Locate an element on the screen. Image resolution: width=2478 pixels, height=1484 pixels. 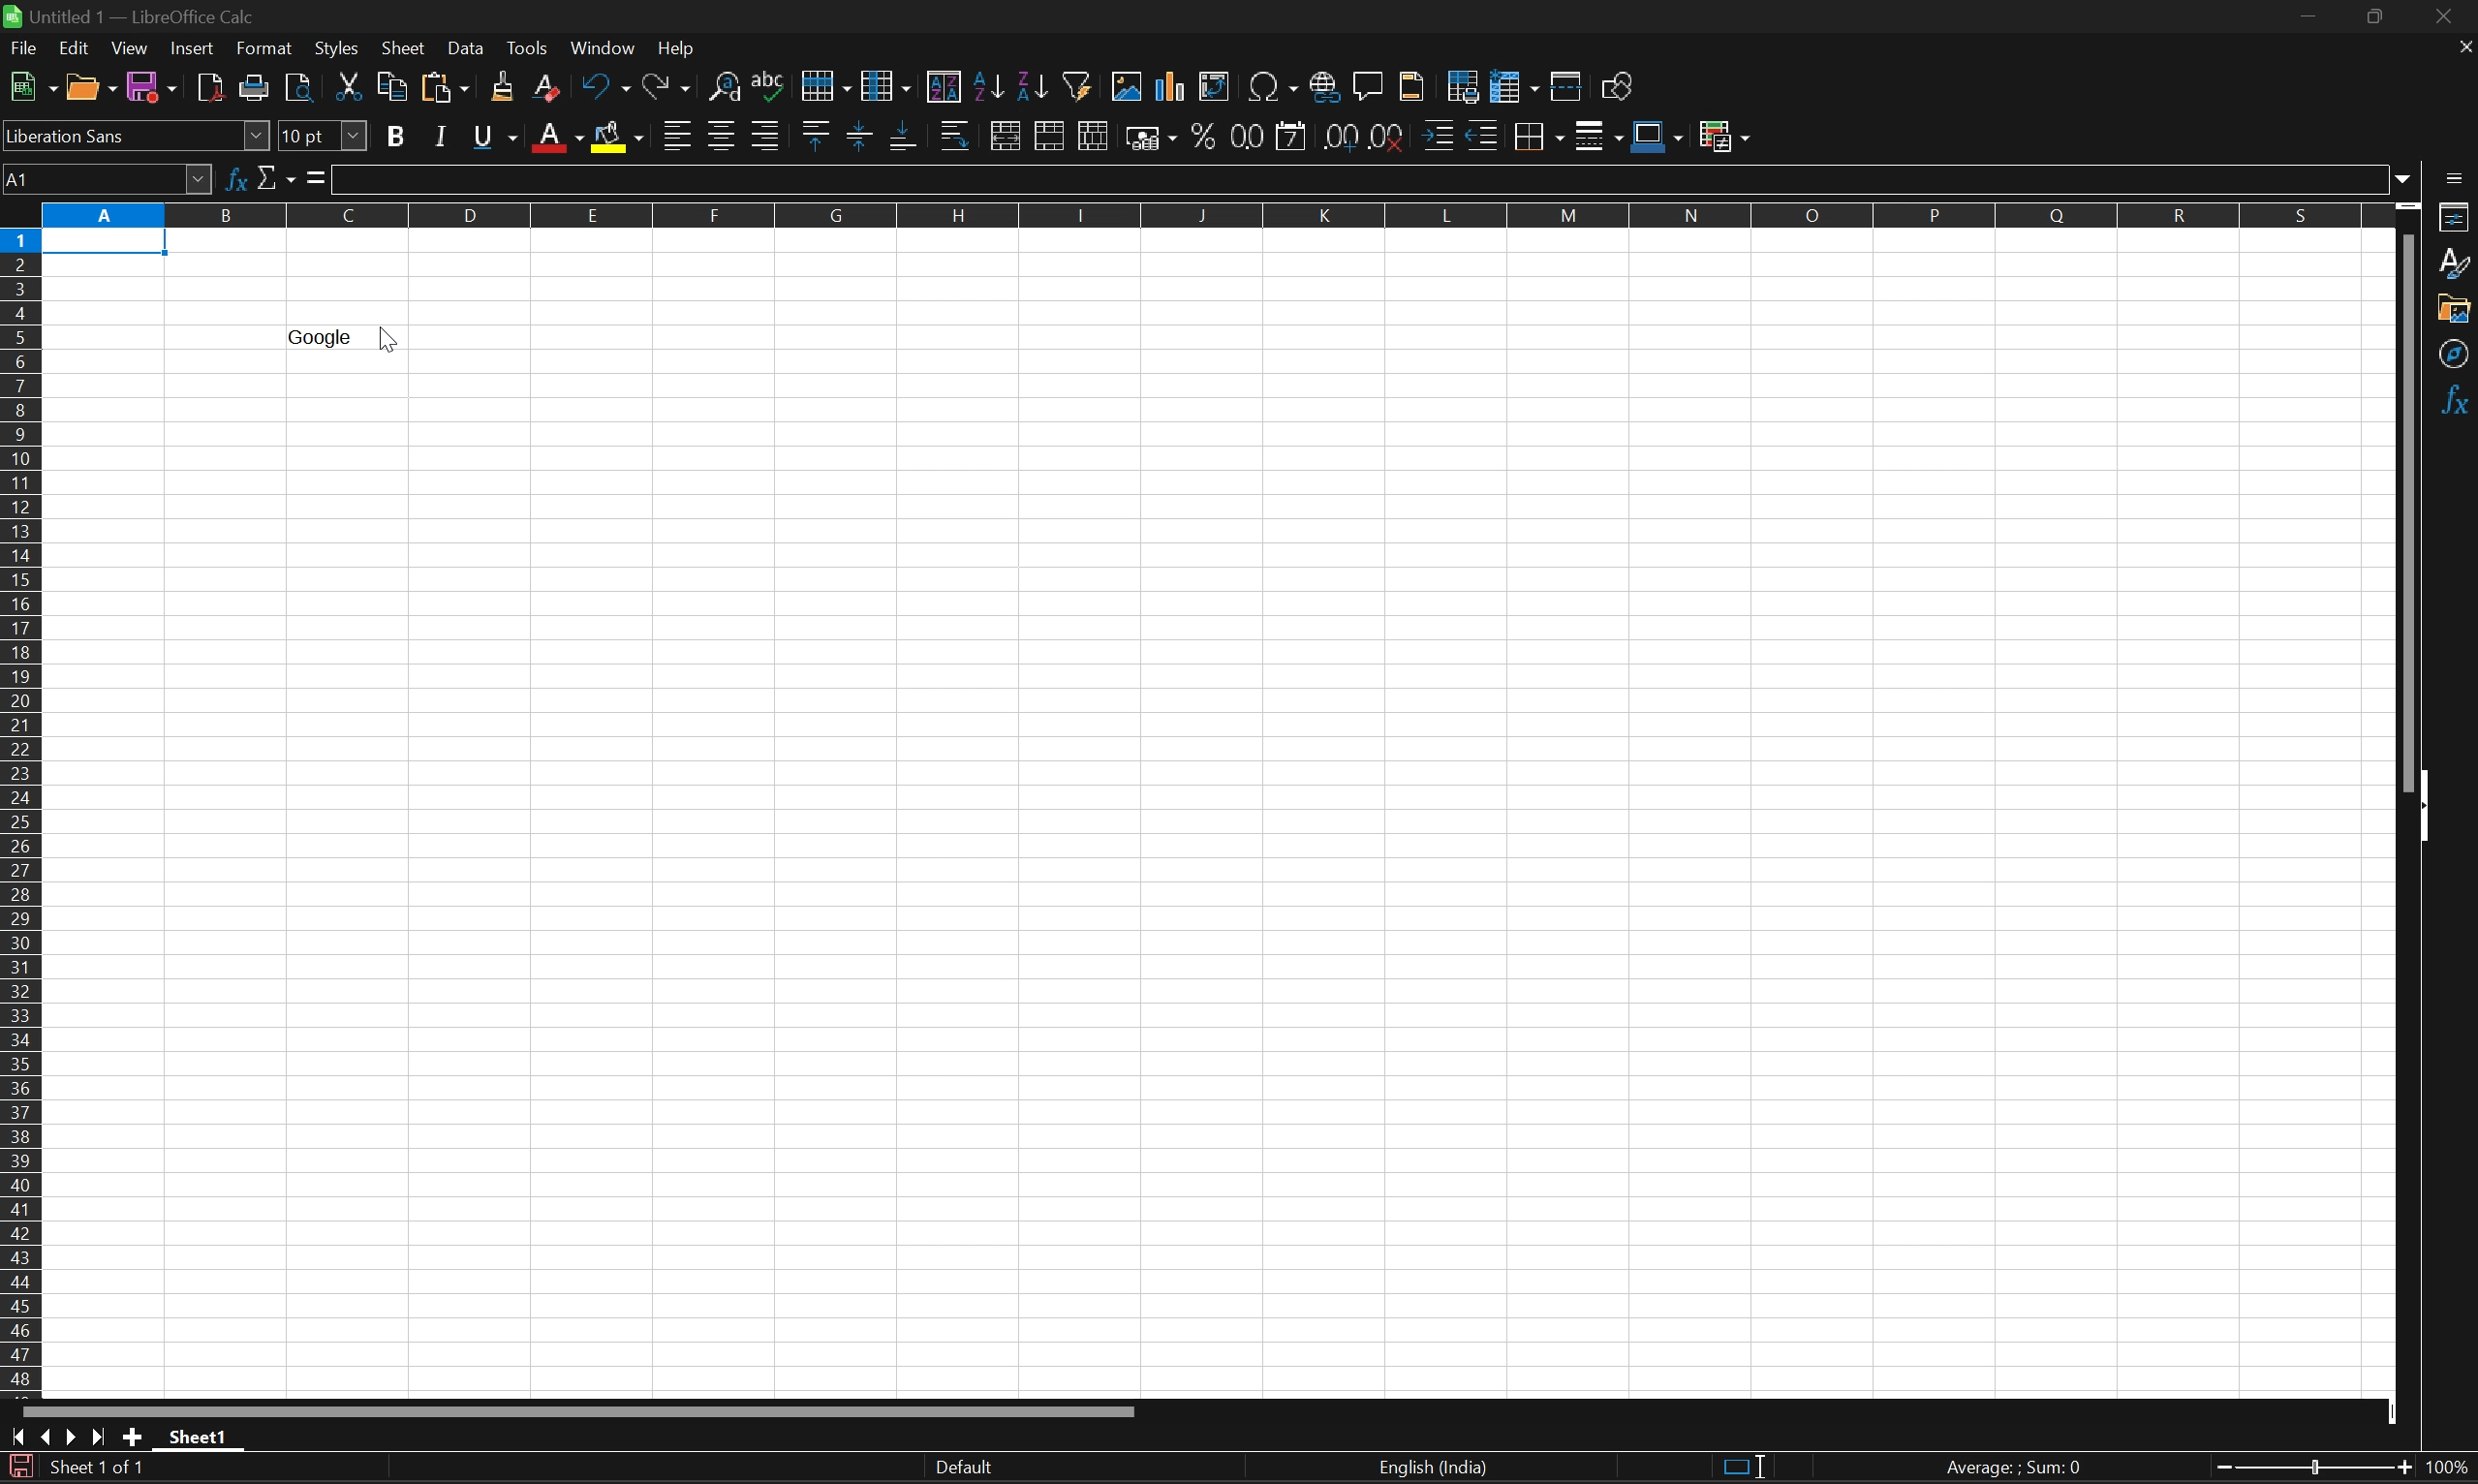
Merge cells is located at coordinates (1053, 137).